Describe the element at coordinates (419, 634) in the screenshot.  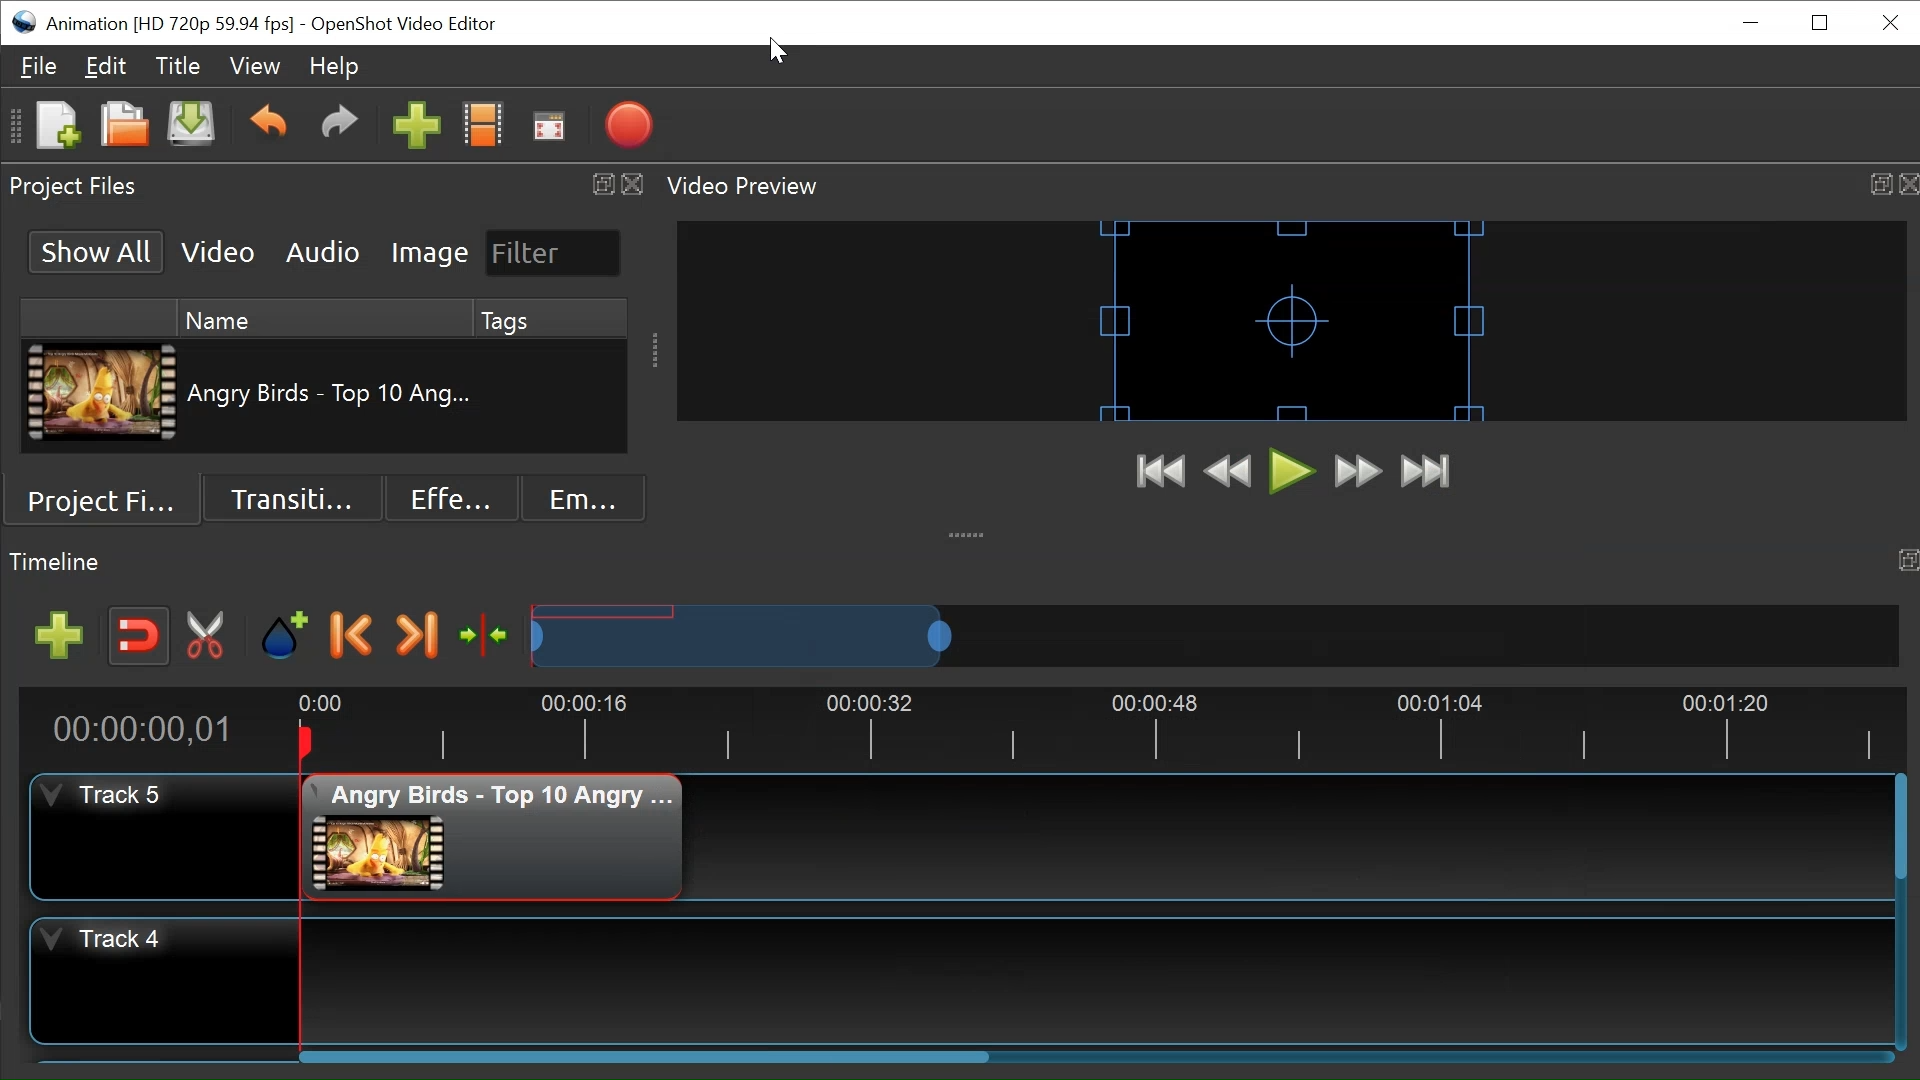
I see `Next Marker` at that location.